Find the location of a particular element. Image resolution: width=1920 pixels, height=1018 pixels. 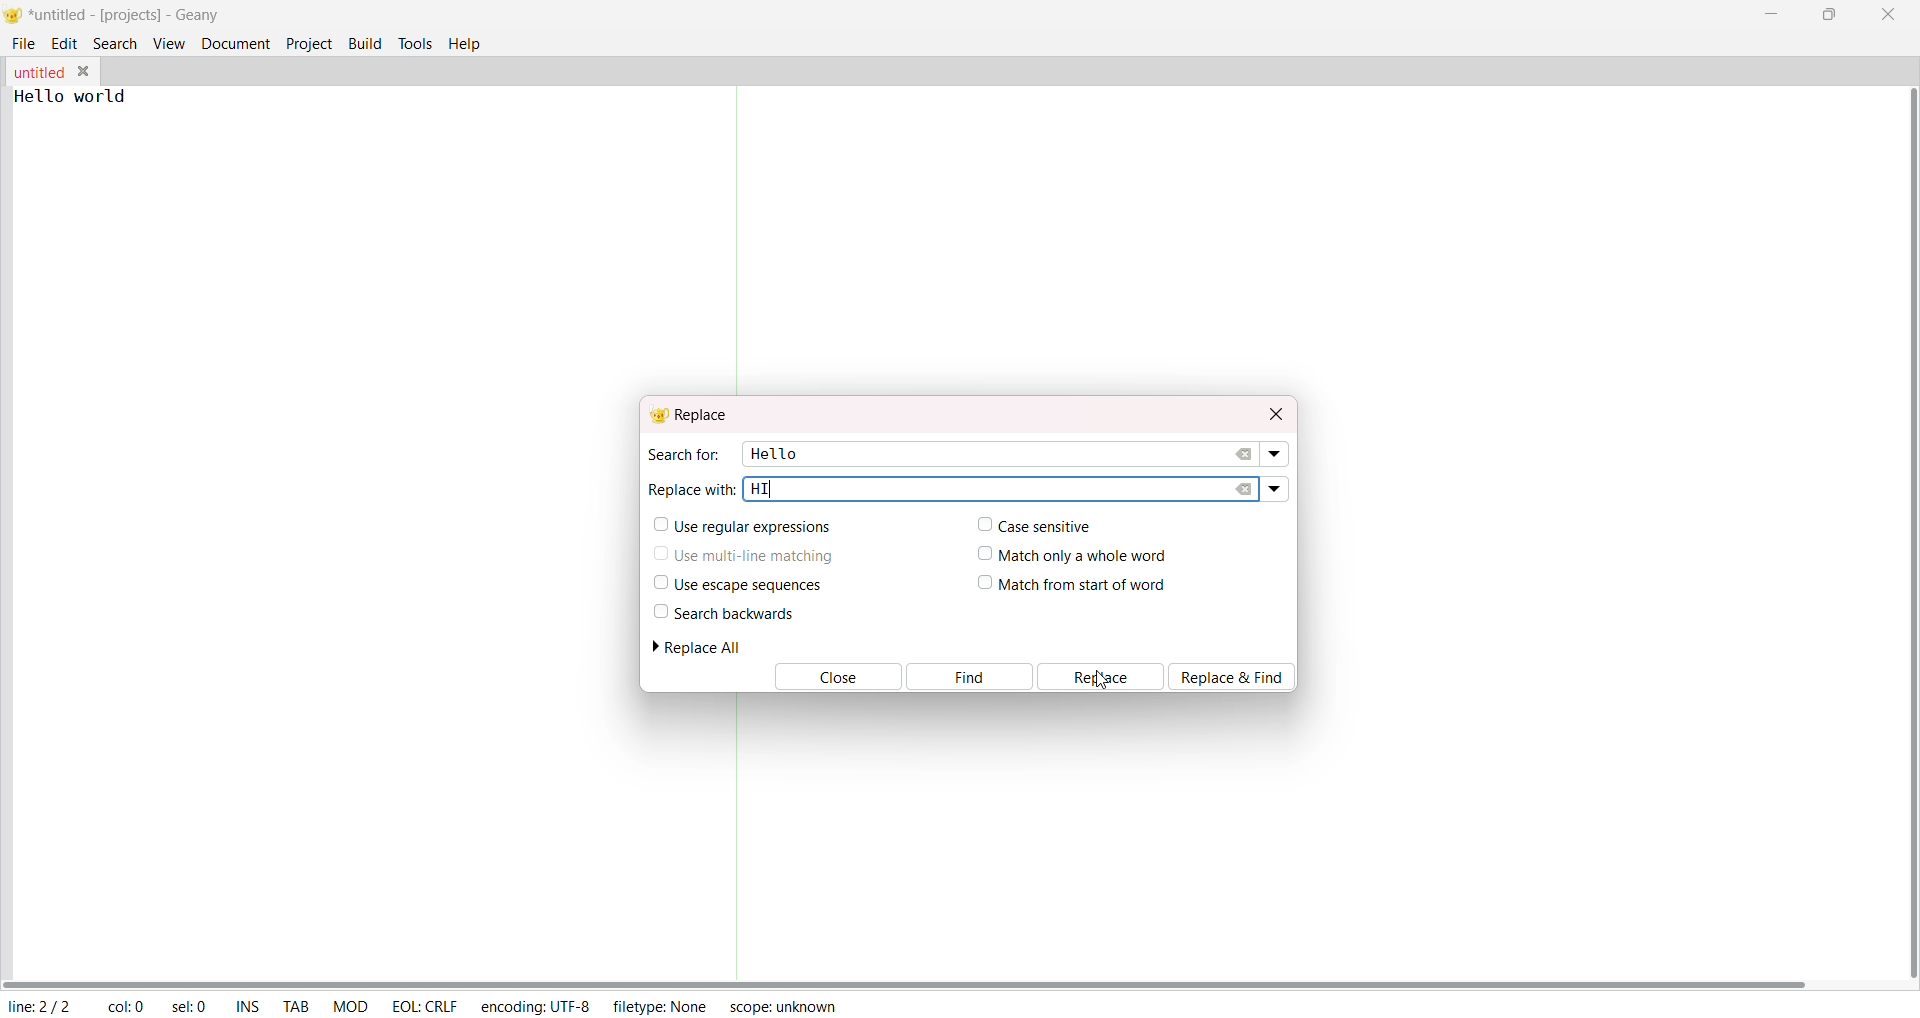

document is located at coordinates (236, 42).